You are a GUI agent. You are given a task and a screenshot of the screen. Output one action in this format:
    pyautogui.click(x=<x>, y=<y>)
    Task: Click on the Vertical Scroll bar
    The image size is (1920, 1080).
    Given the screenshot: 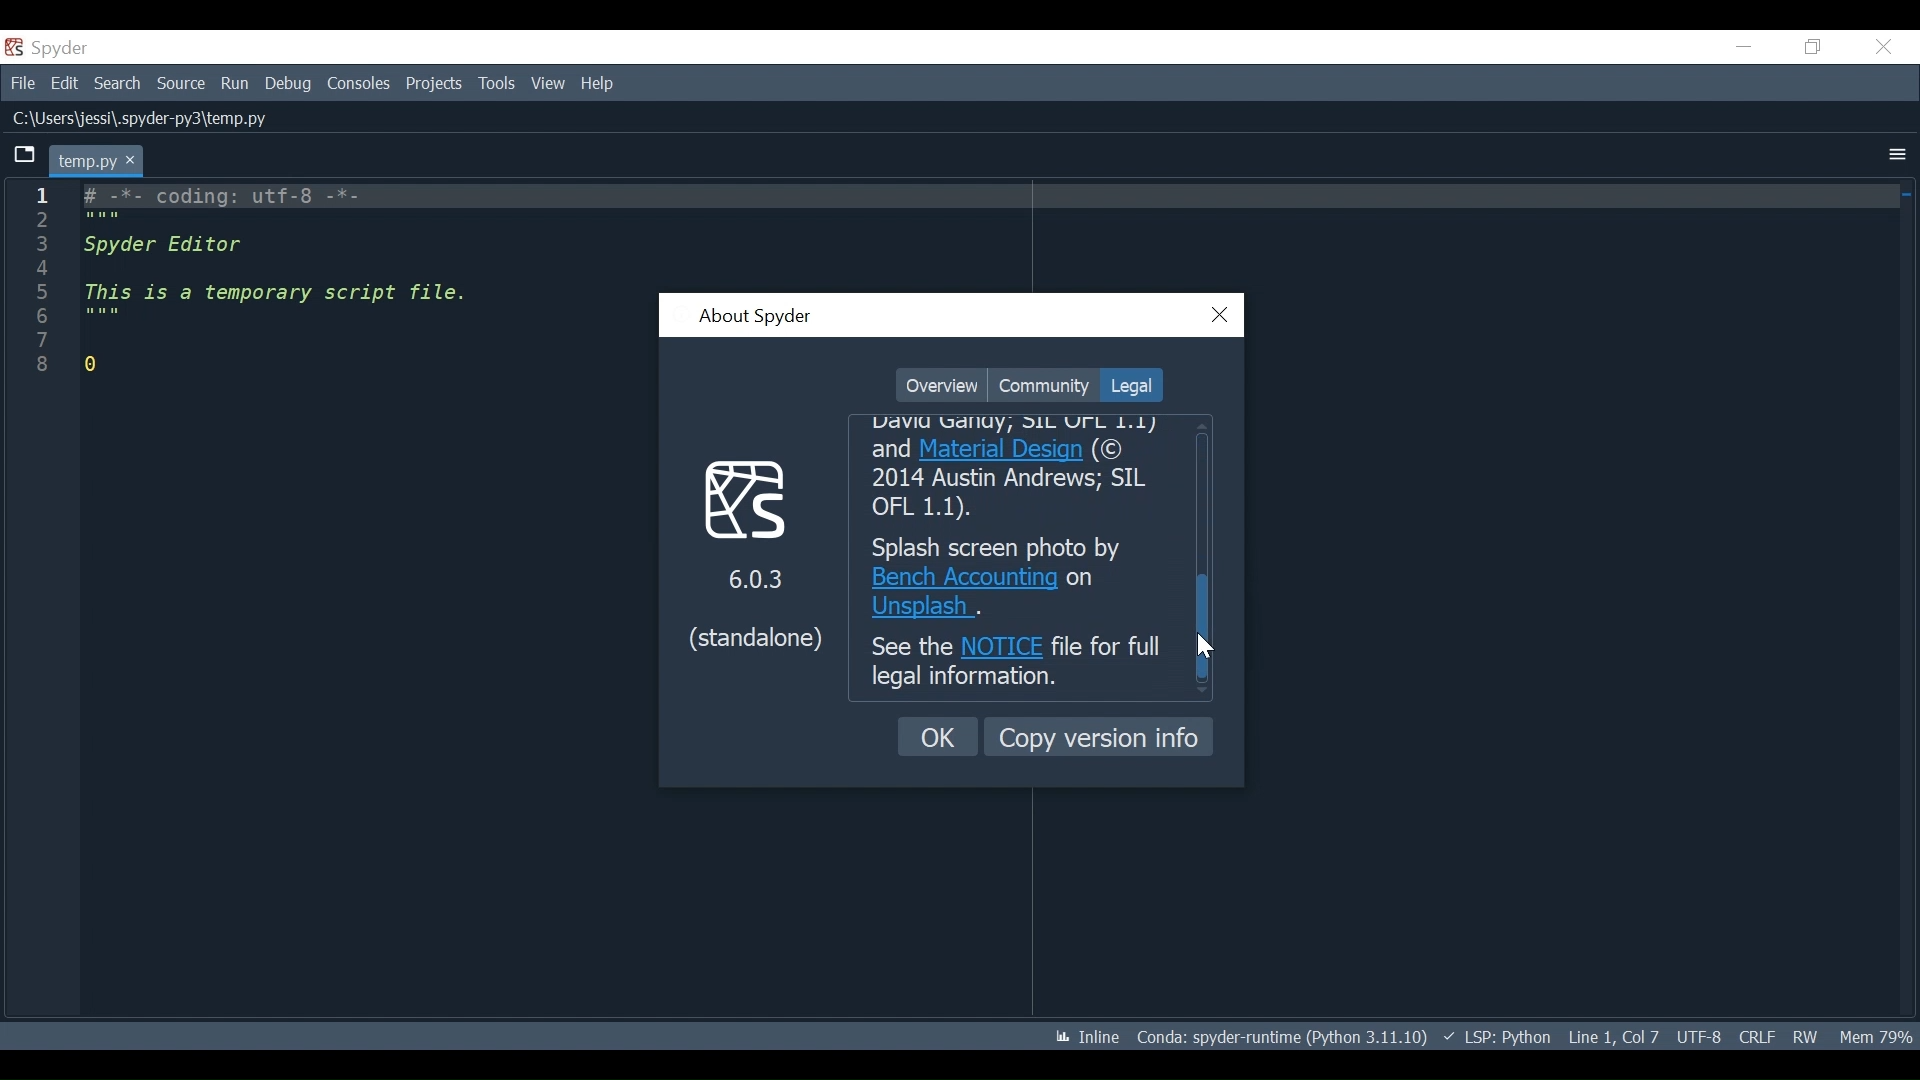 What is the action you would take?
    pyautogui.click(x=1207, y=627)
    